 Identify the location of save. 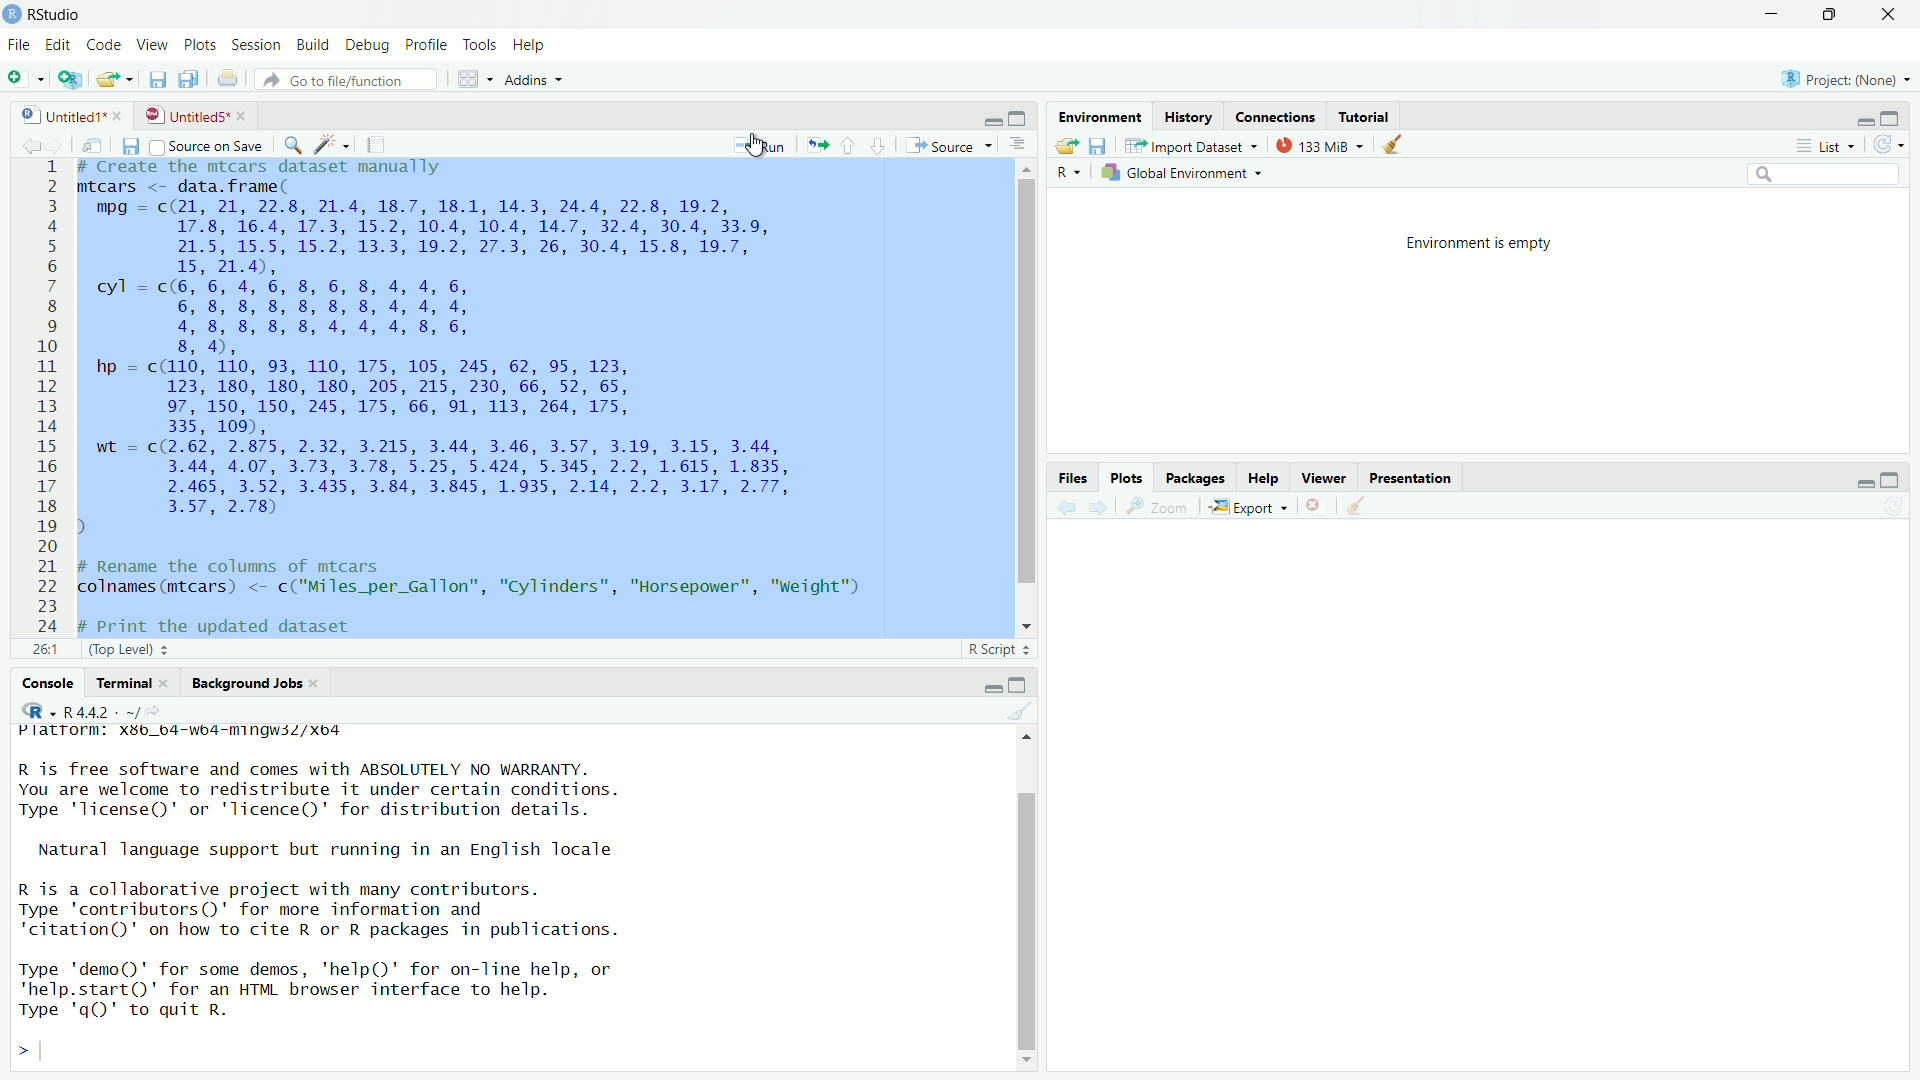
(129, 144).